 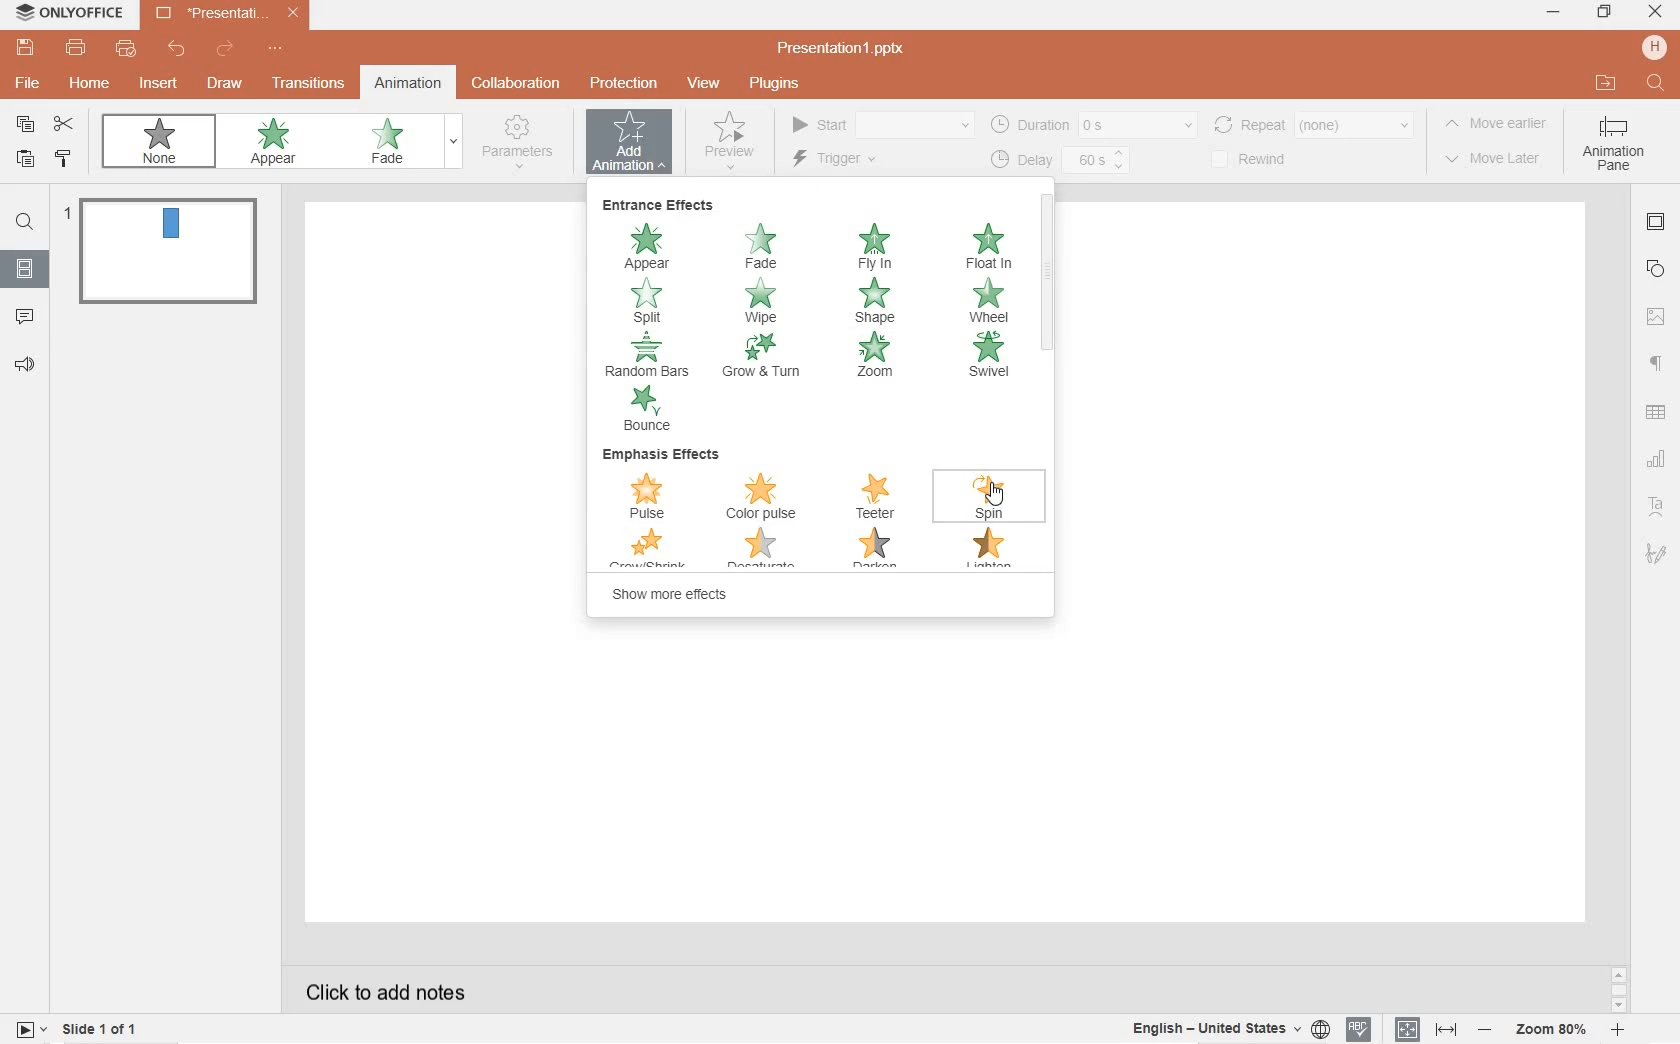 What do you see at coordinates (704, 84) in the screenshot?
I see `view` at bounding box center [704, 84].